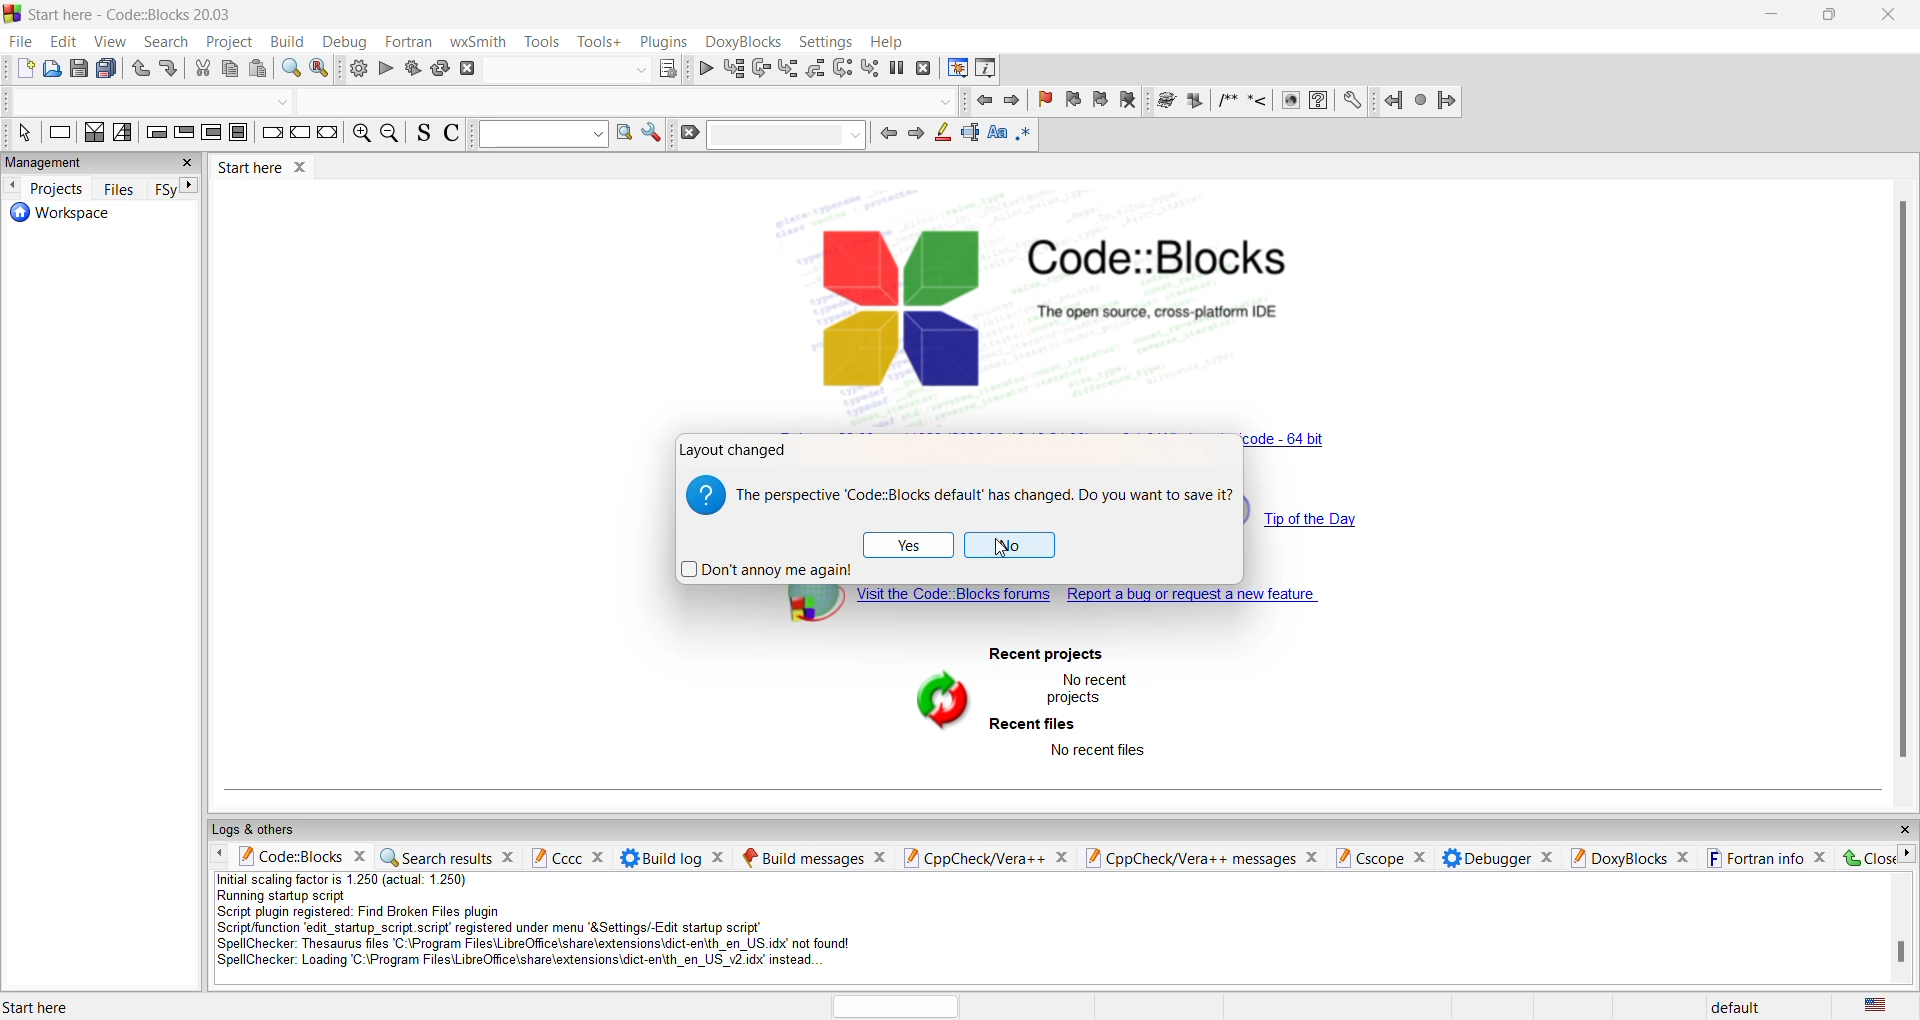 Image resolution: width=1920 pixels, height=1020 pixels. I want to click on search result pane, so click(434, 857).